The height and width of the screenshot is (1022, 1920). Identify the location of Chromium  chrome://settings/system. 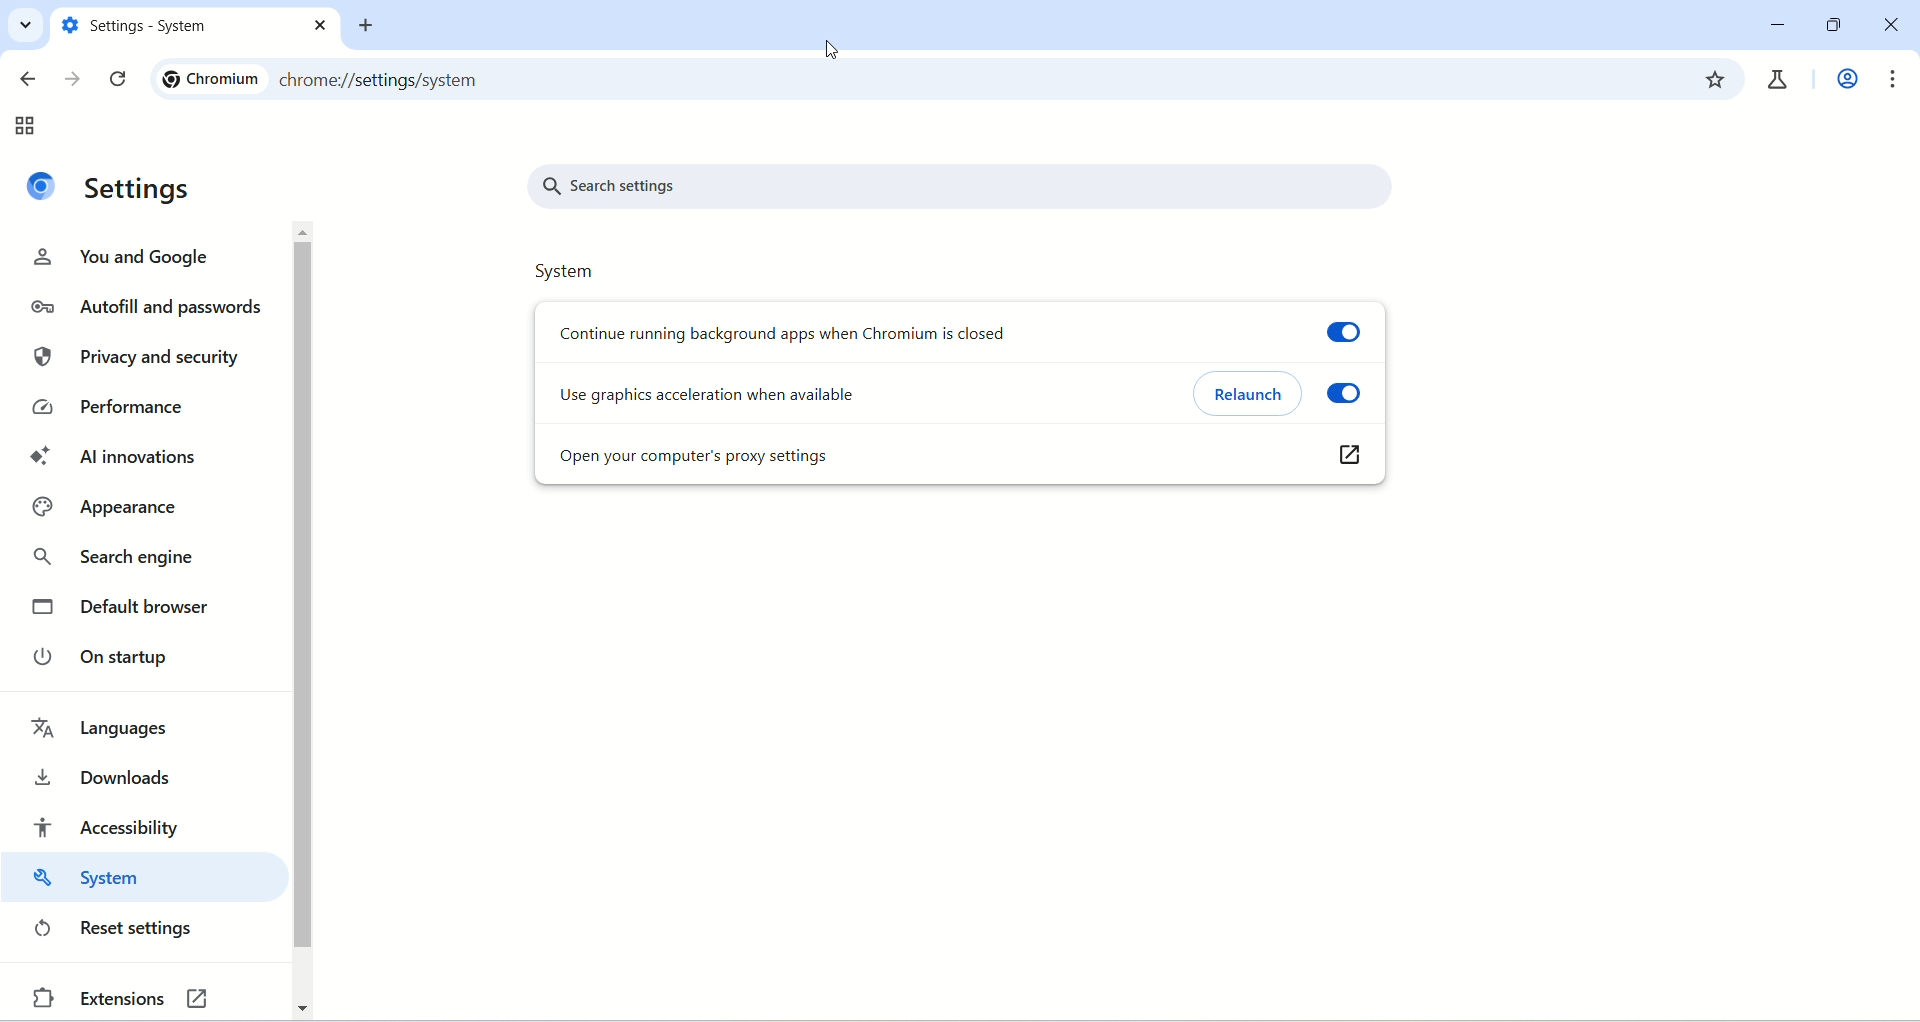
(353, 77).